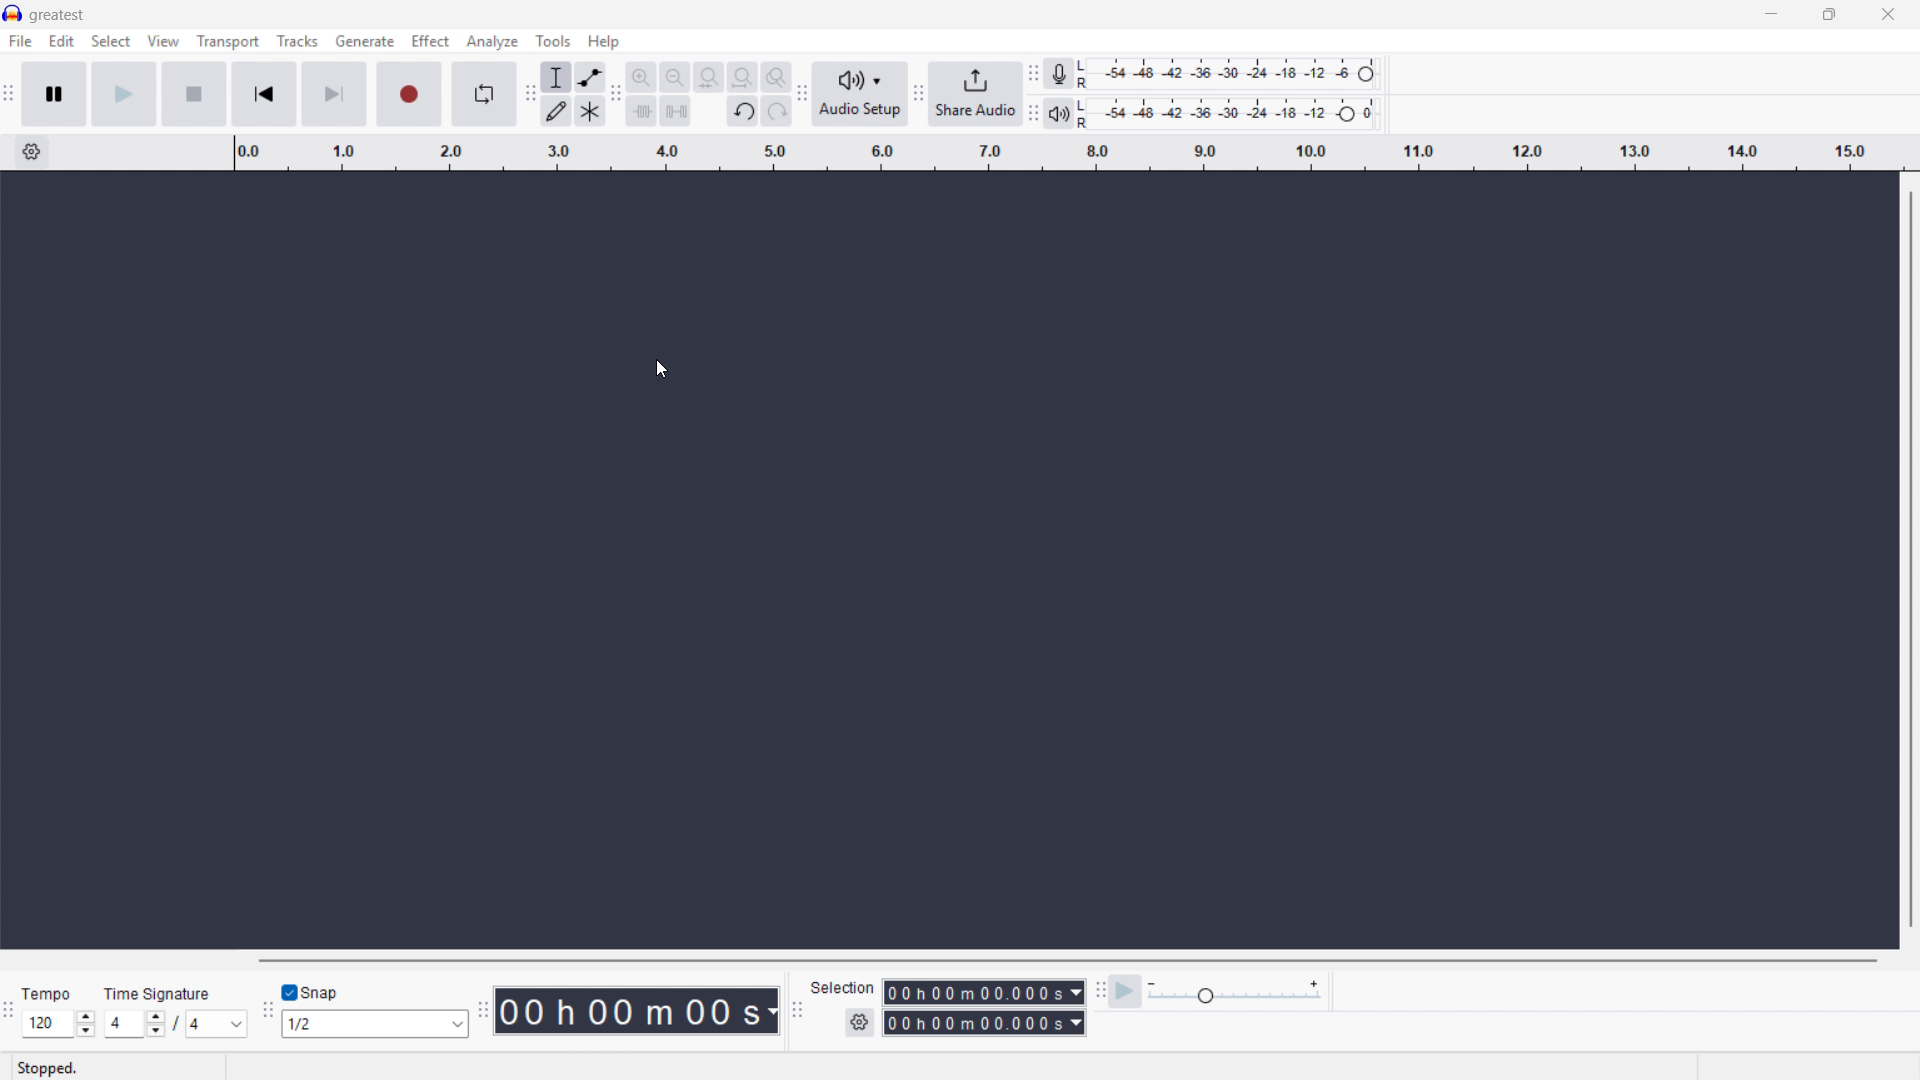  I want to click on Play at speed , so click(1125, 992).